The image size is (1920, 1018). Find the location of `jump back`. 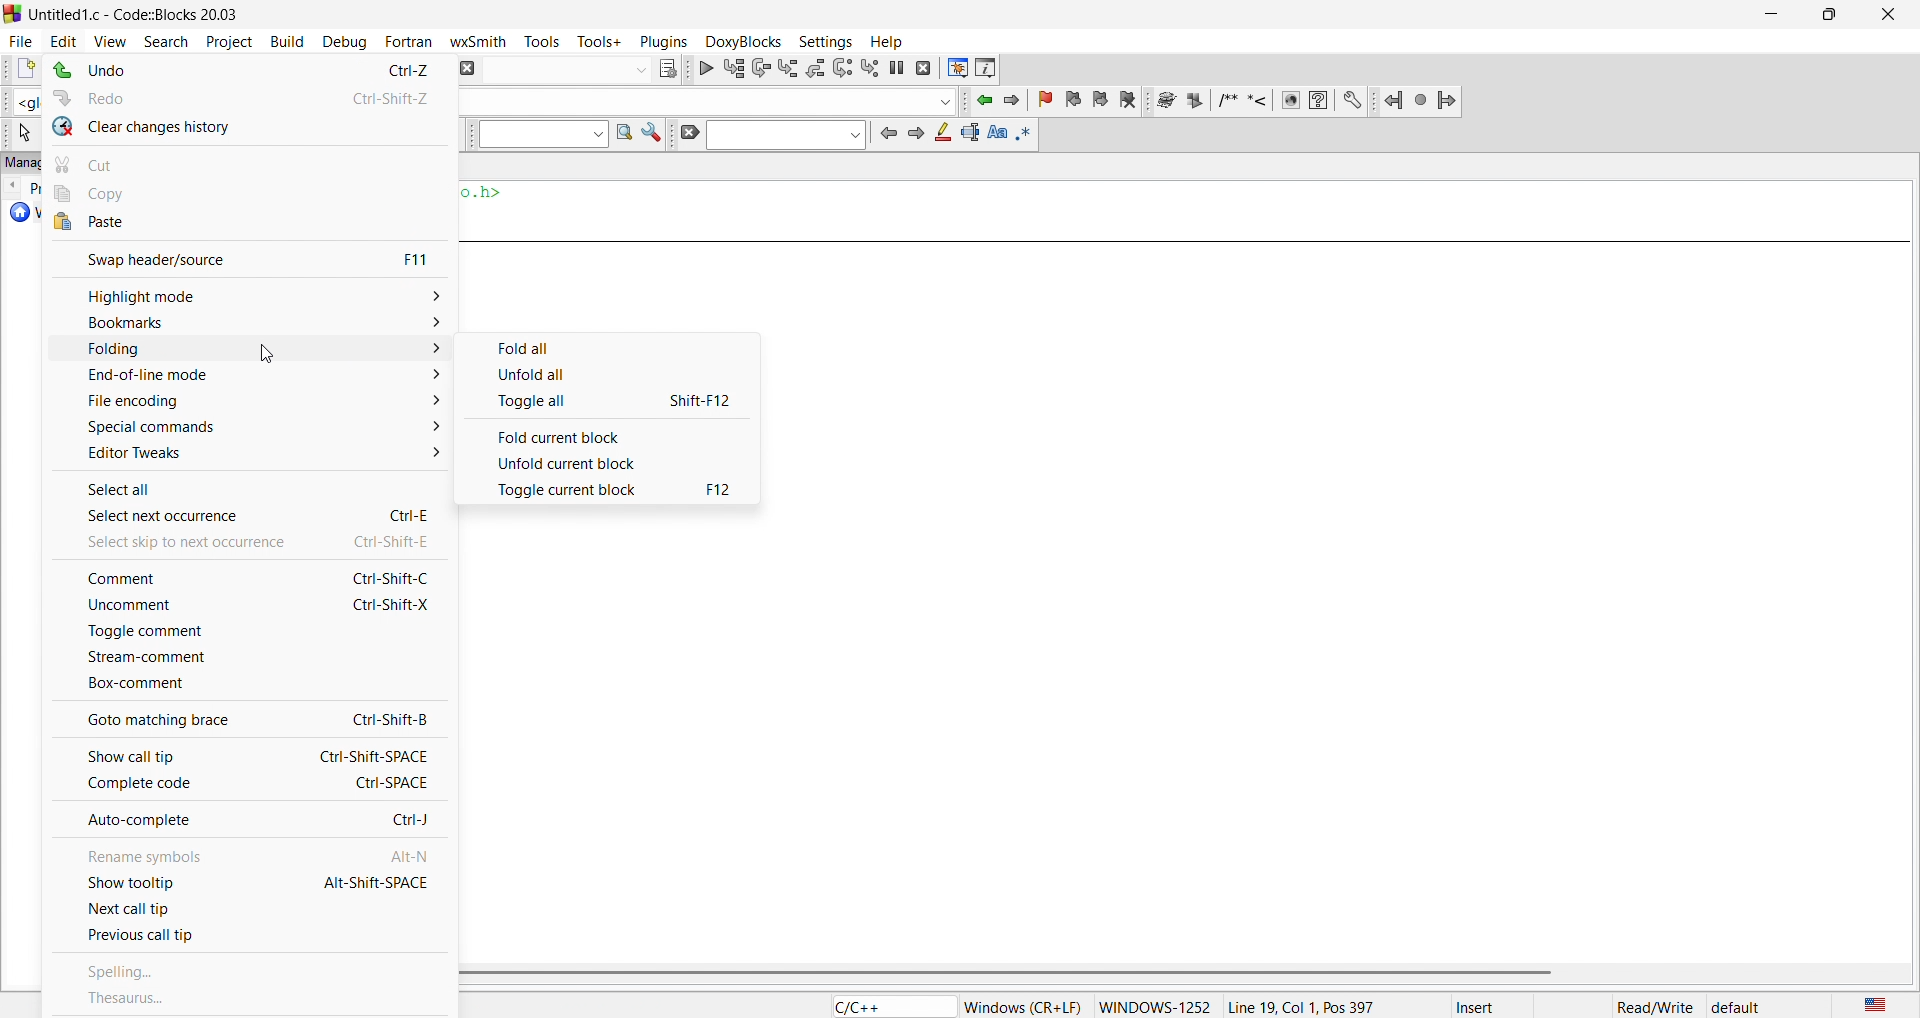

jump back is located at coordinates (1395, 100).